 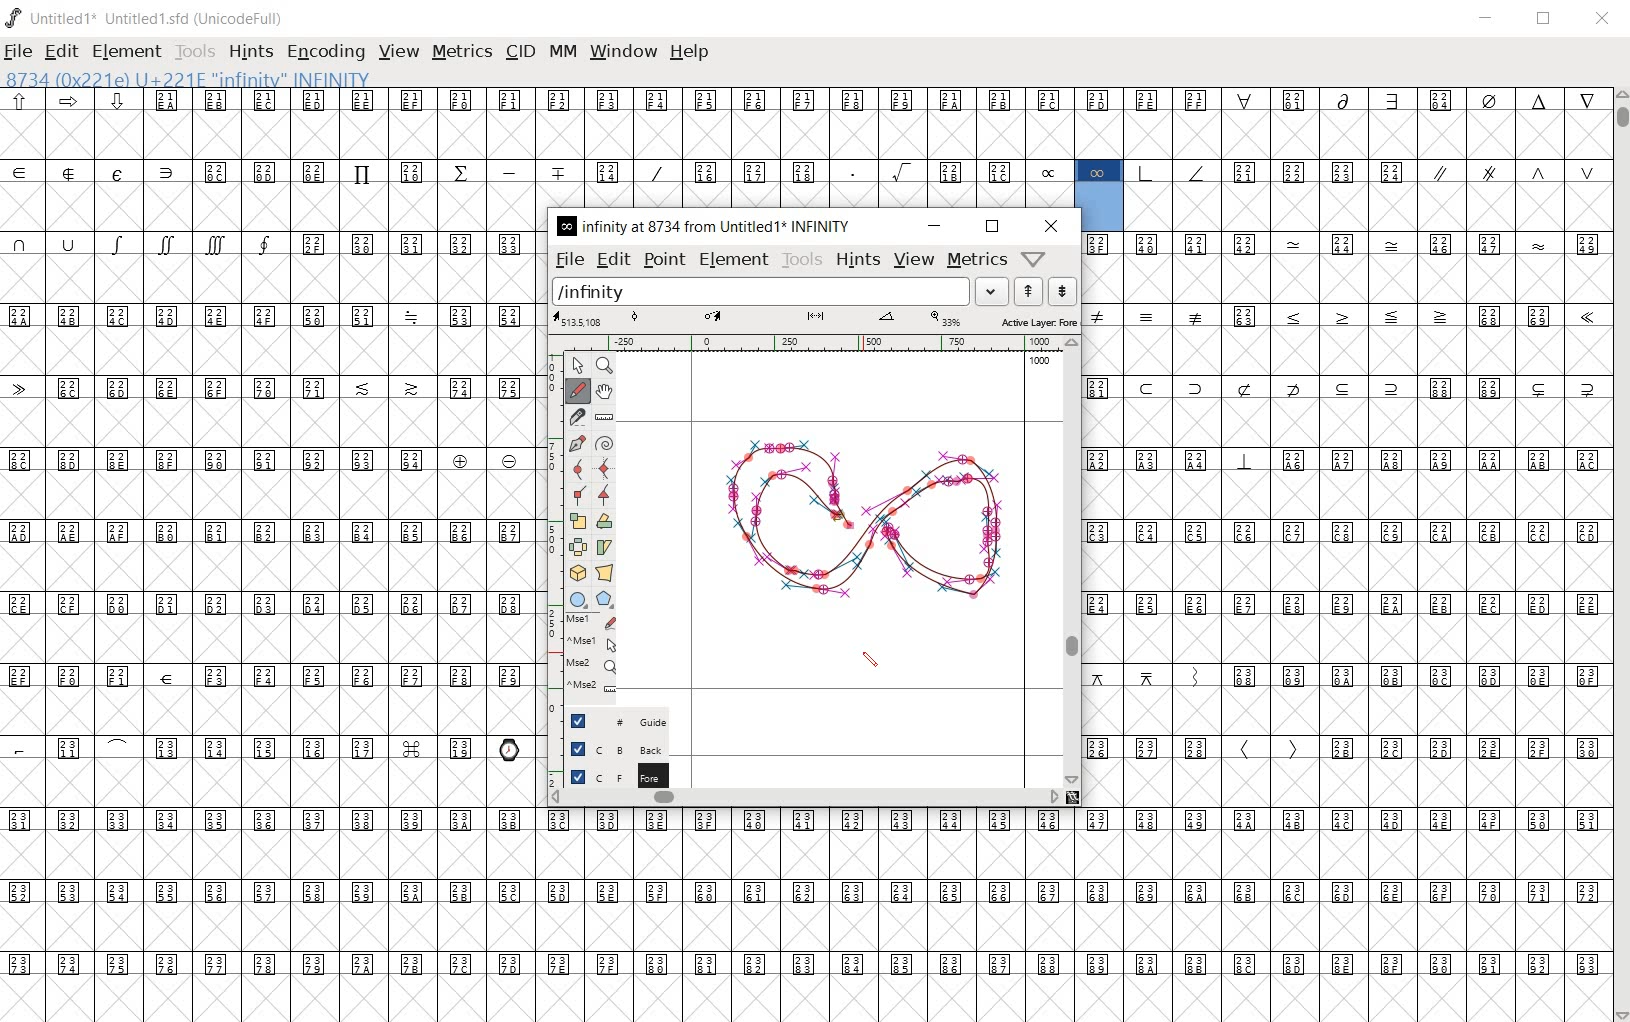 I want to click on special symbols, so click(x=97, y=171).